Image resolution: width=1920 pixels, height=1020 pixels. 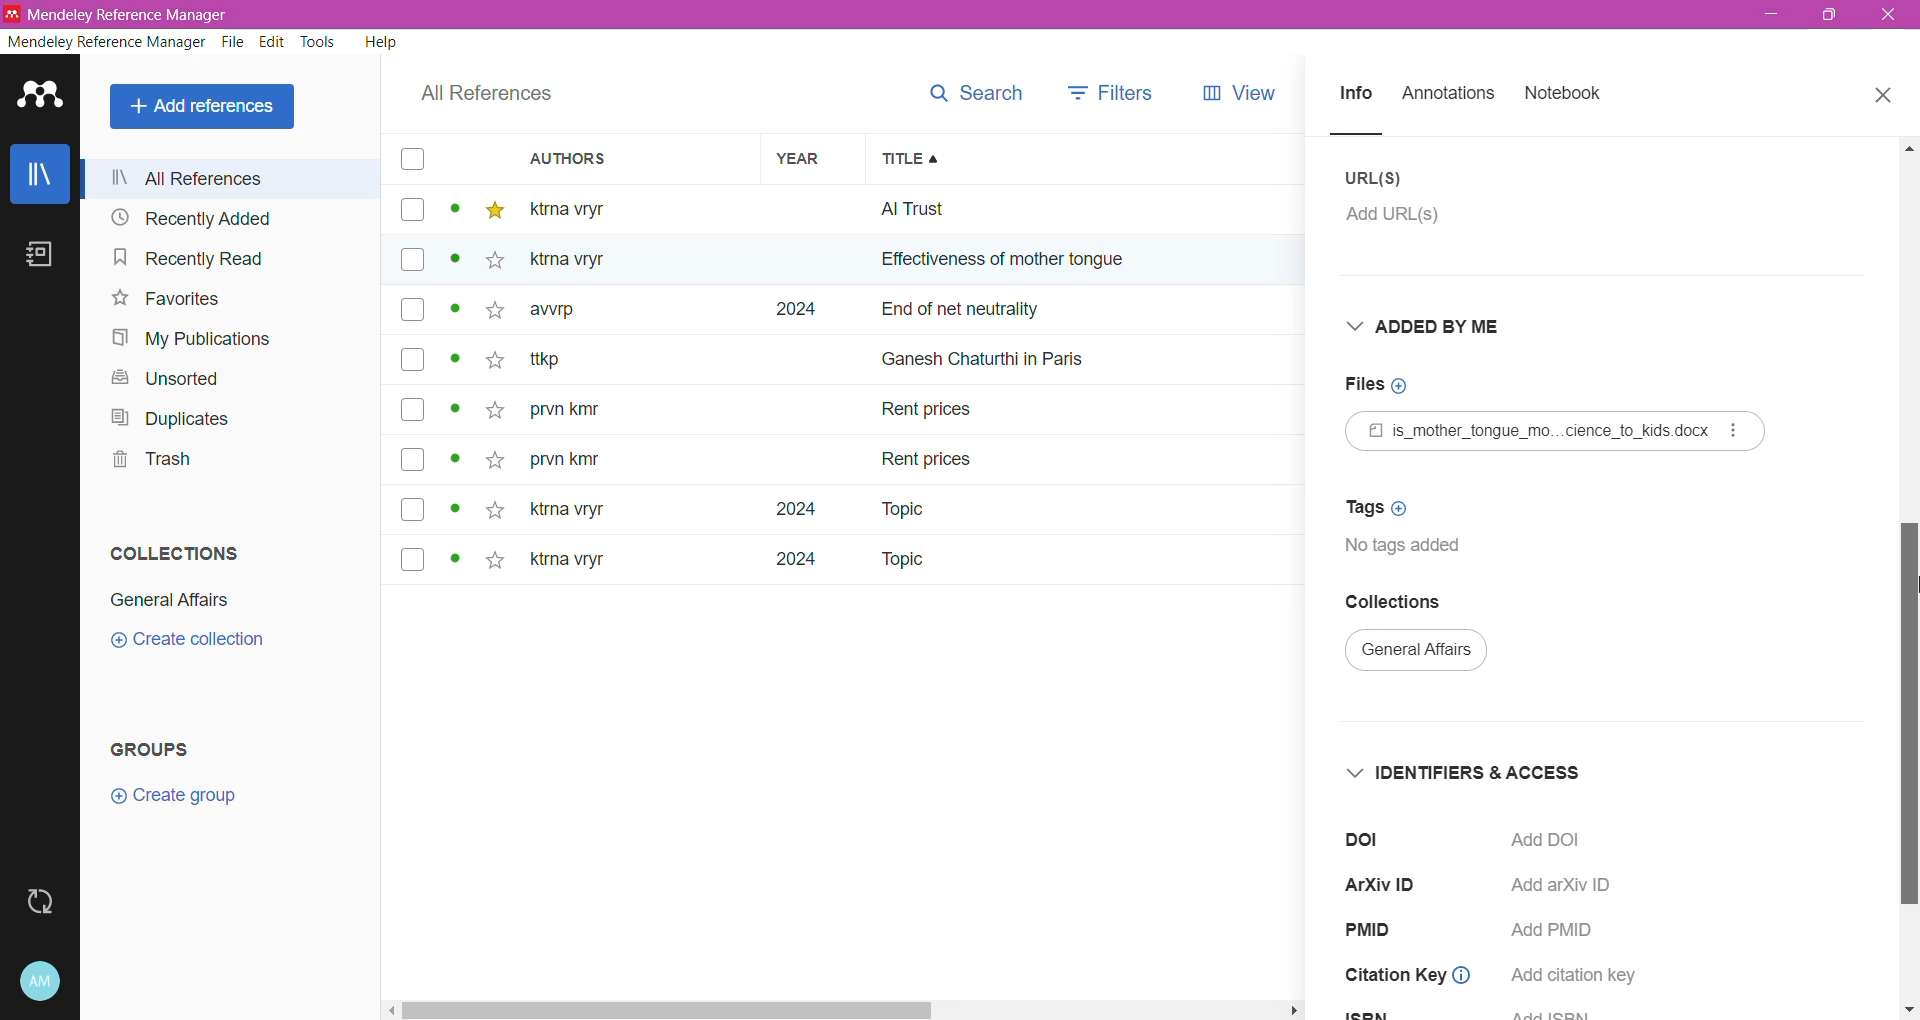 I want to click on star, so click(x=495, y=508).